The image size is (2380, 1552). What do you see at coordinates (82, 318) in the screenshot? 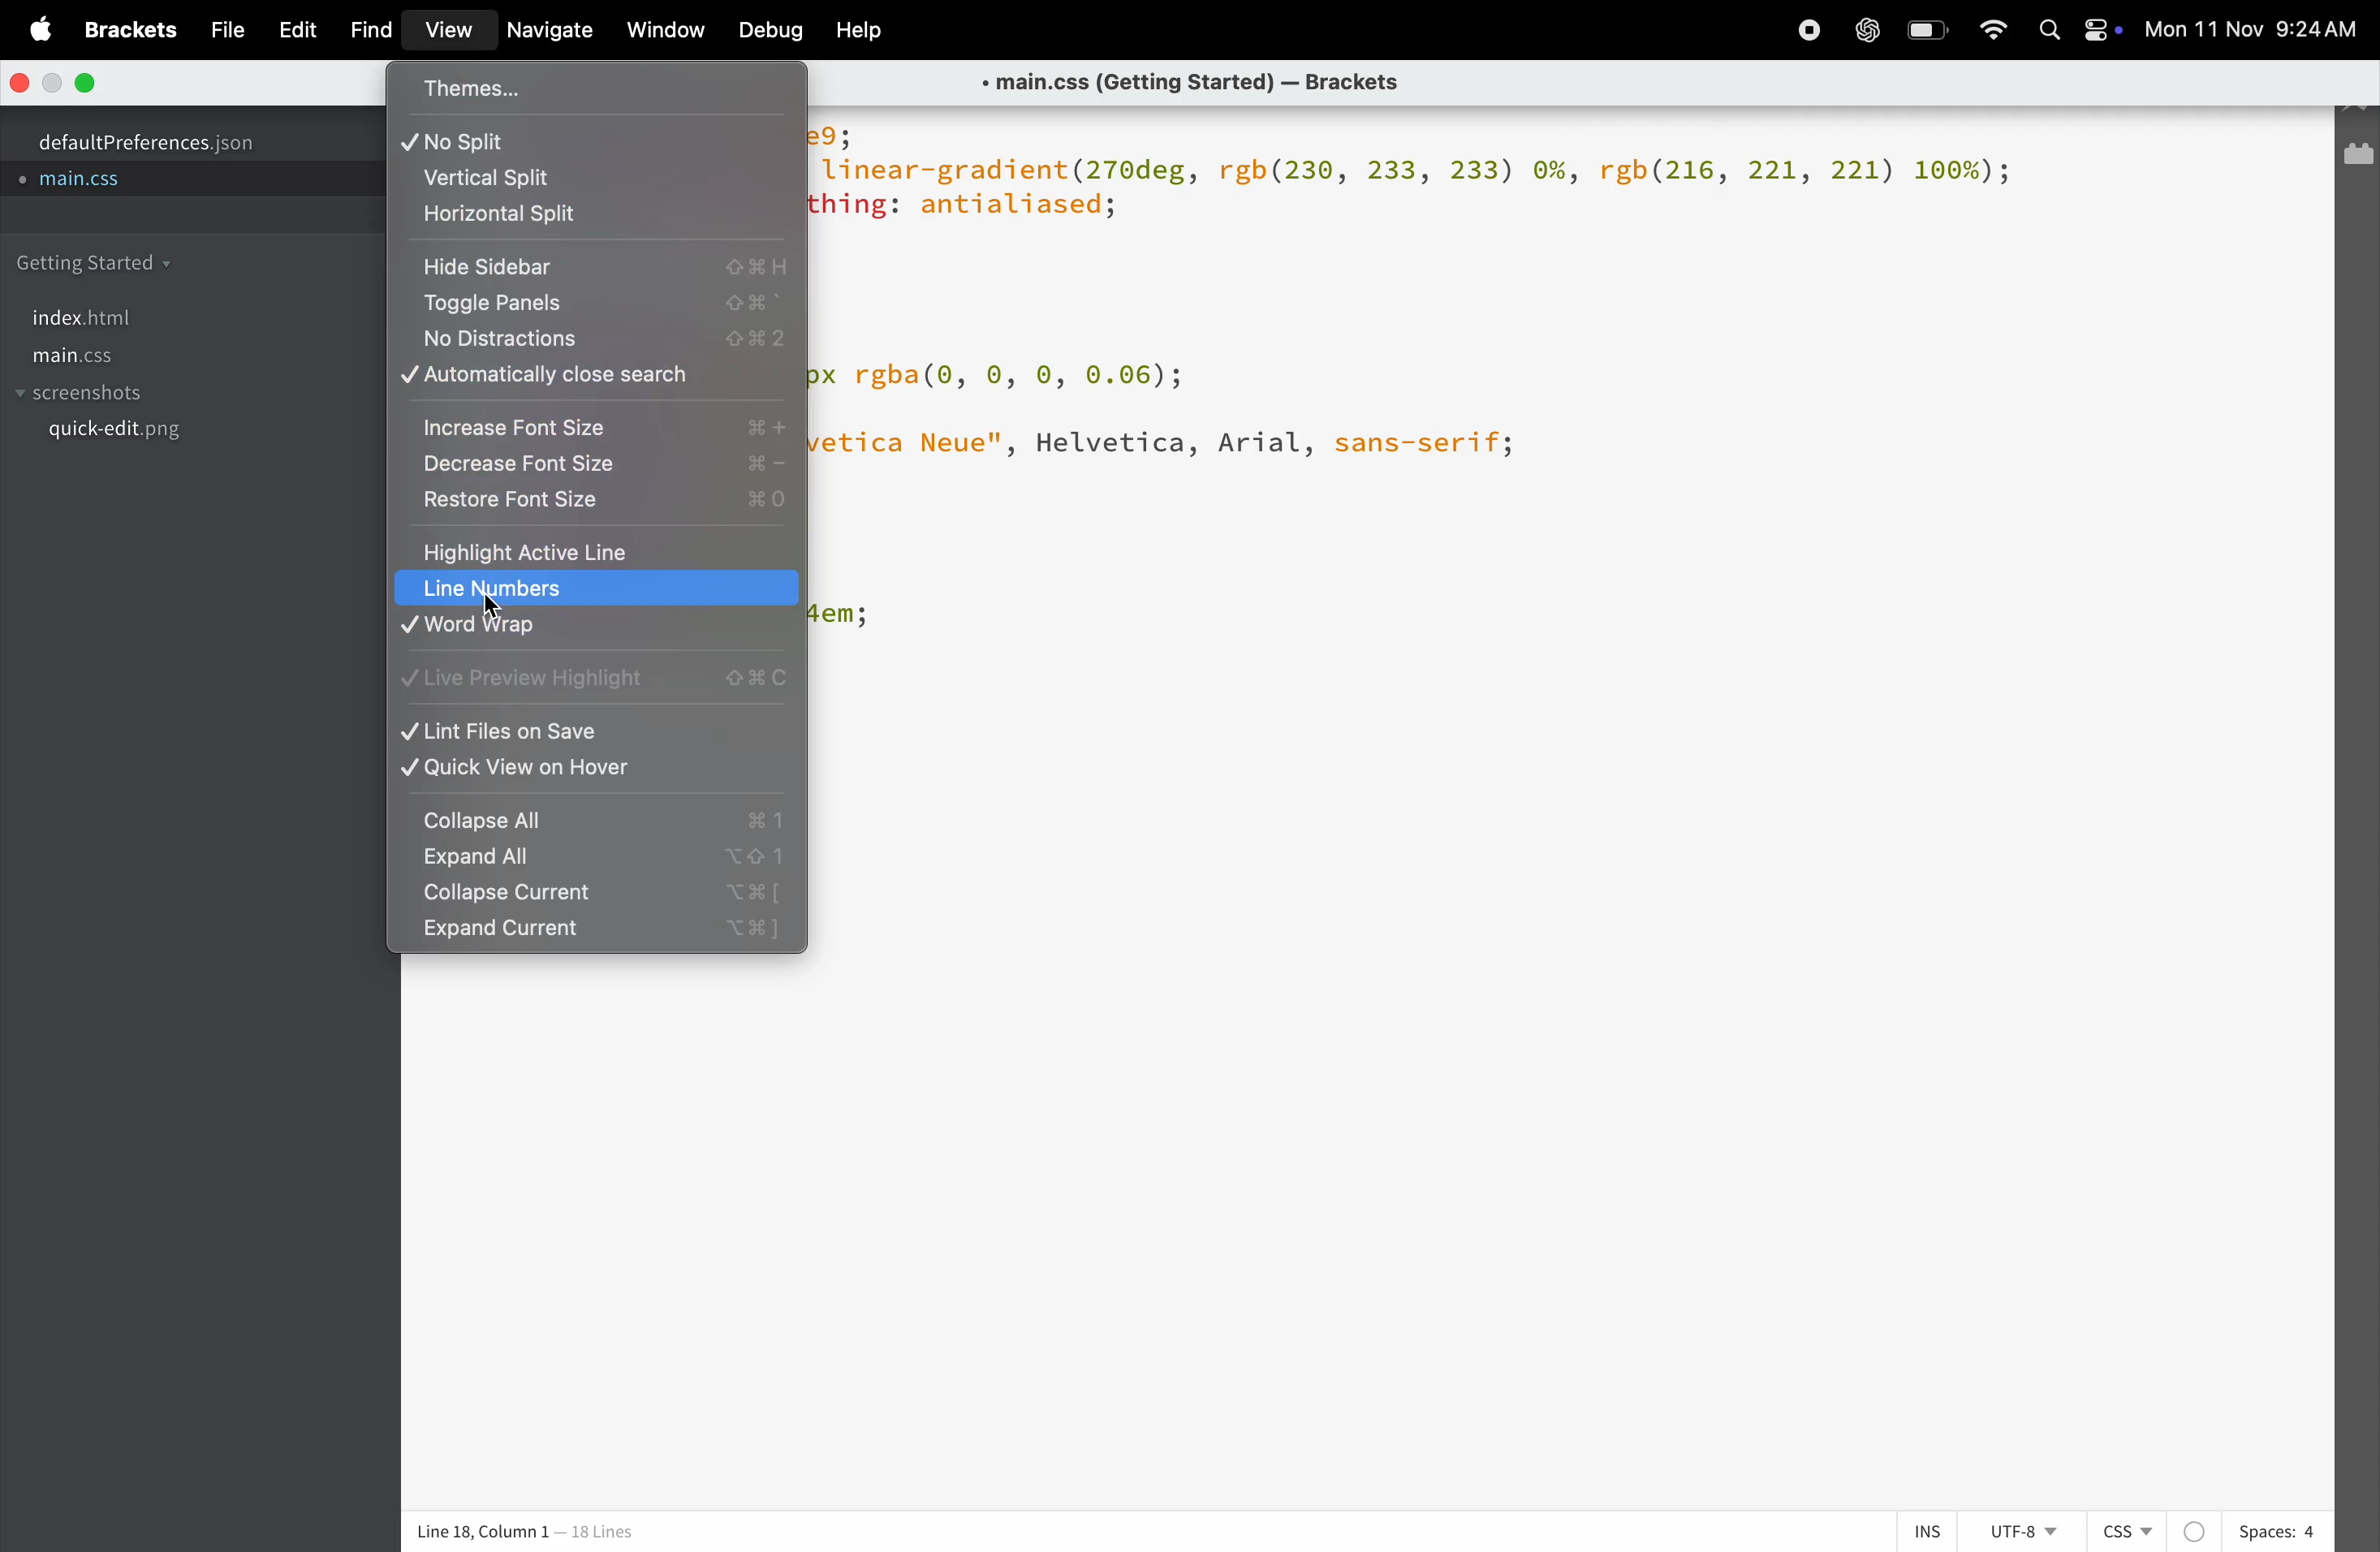
I see `index.html` at bounding box center [82, 318].